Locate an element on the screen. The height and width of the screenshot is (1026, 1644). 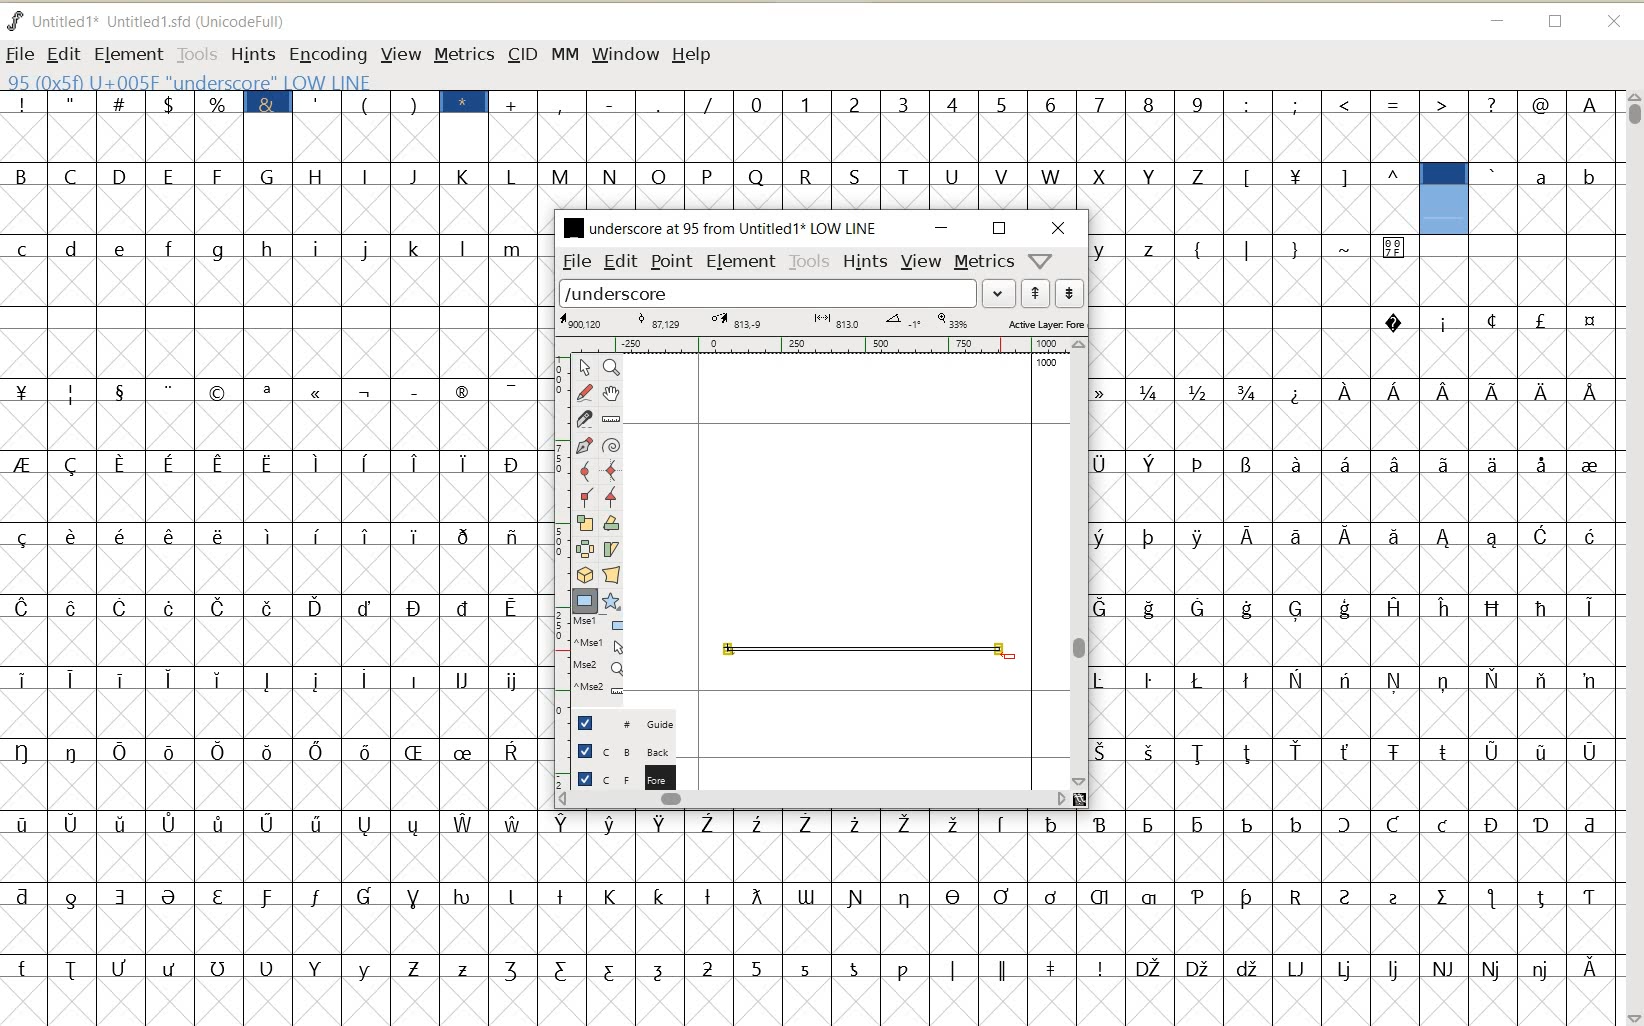
FONTFORGE is located at coordinates (15, 20).